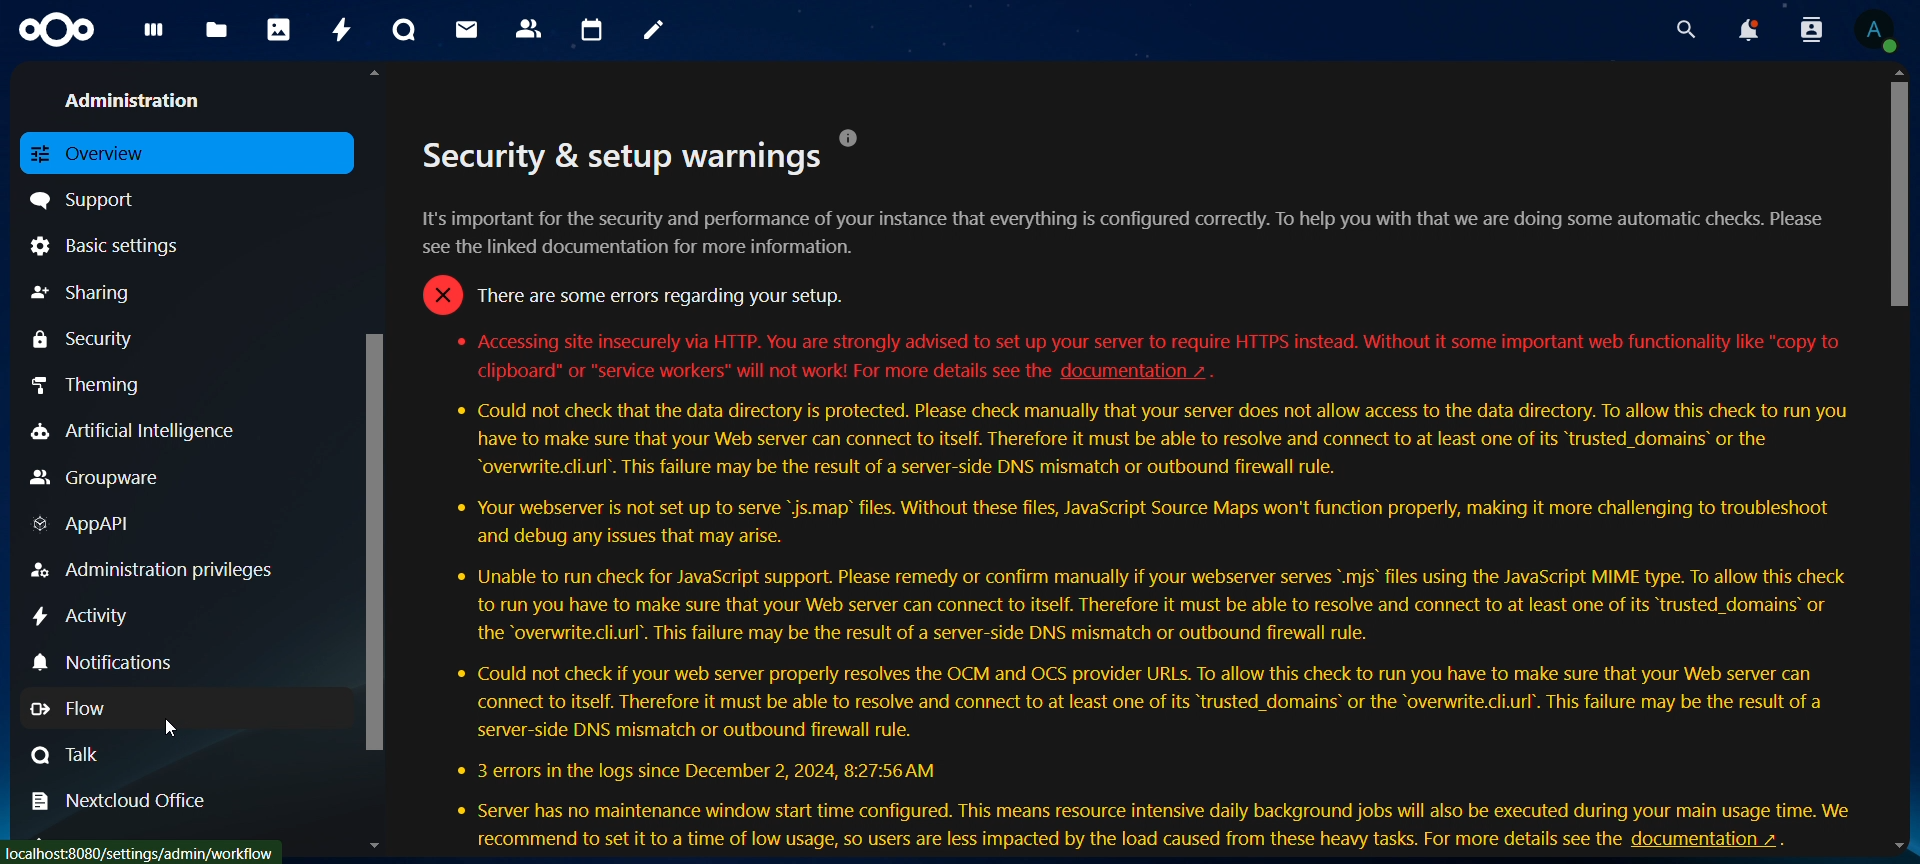 The height and width of the screenshot is (864, 1920). Describe the element at coordinates (97, 479) in the screenshot. I see `groupware` at that location.